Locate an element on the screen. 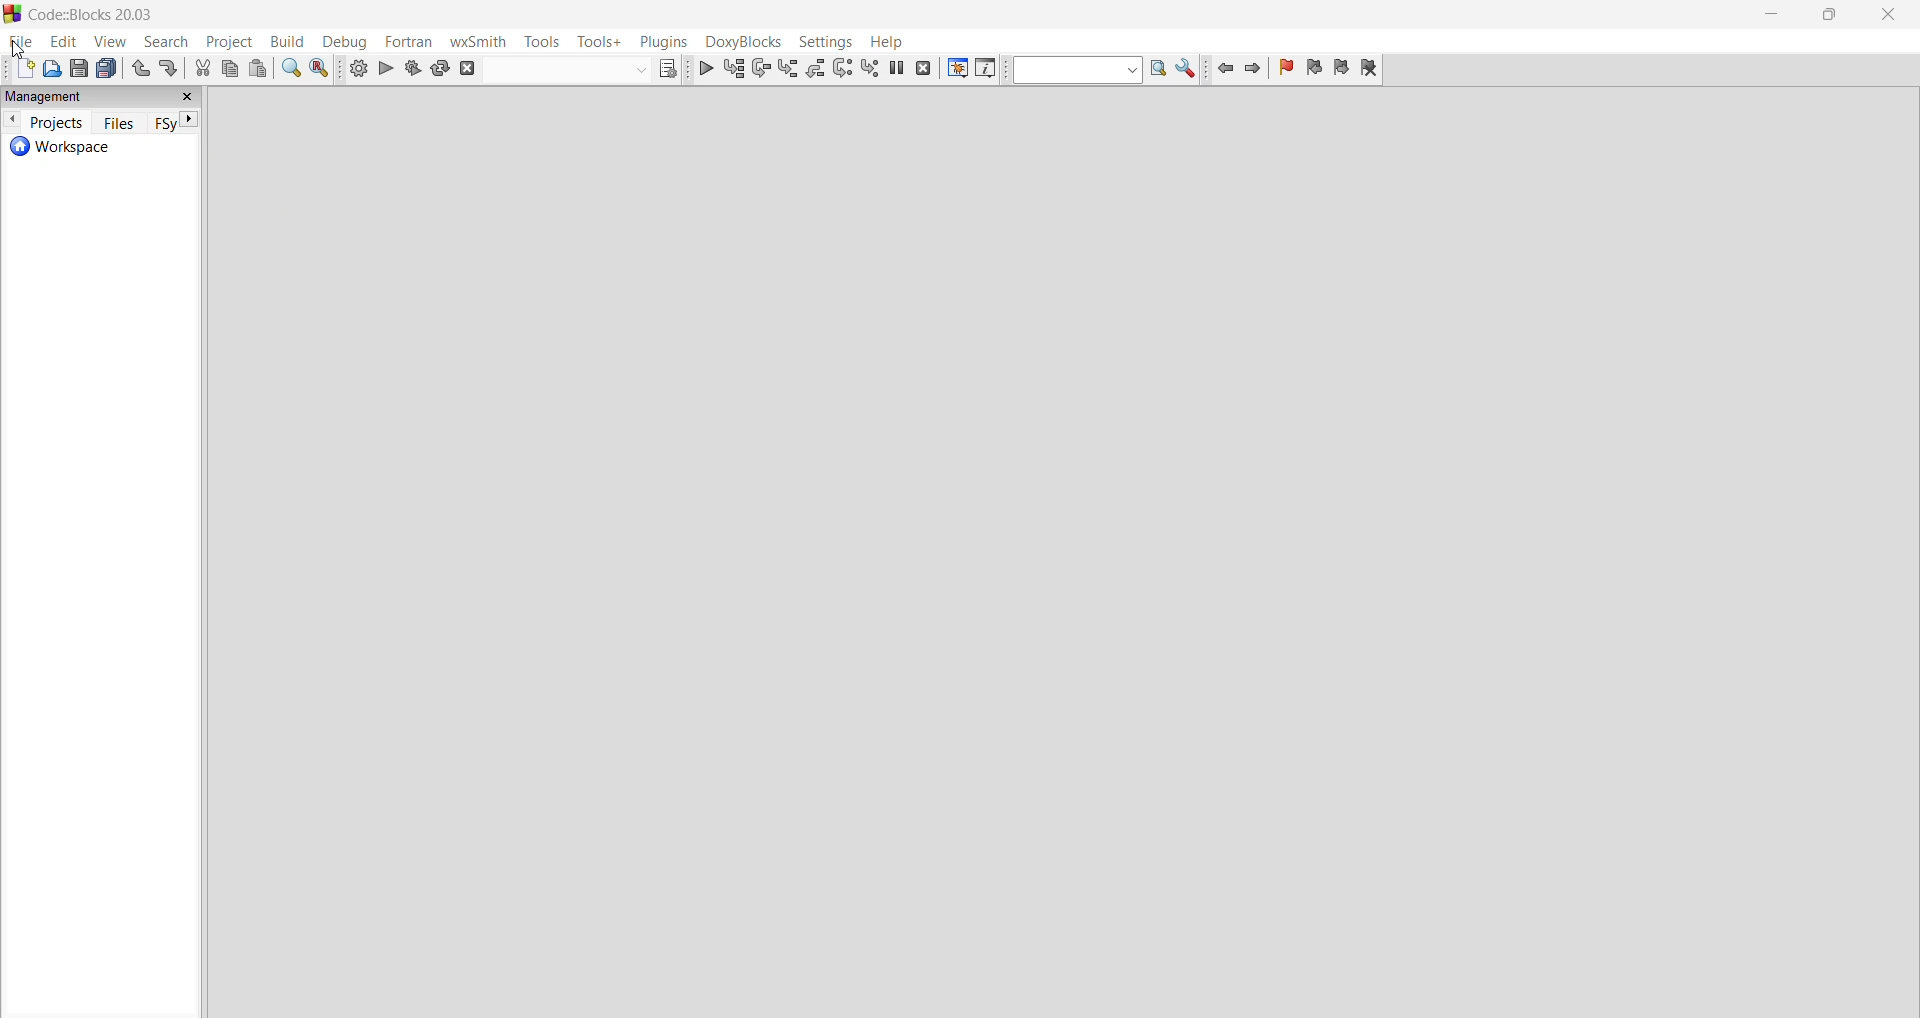 The image size is (1920, 1018). abort is located at coordinates (468, 72).